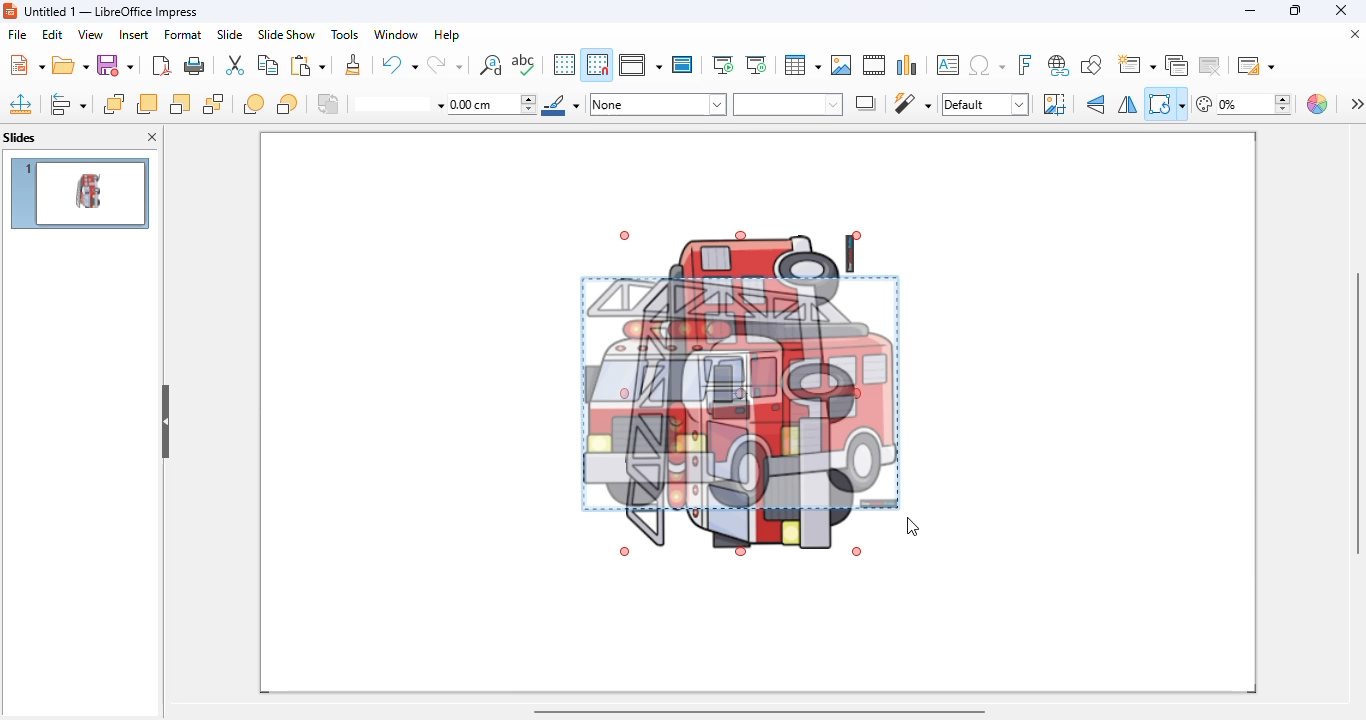 The height and width of the screenshot is (720, 1366). I want to click on export directly as PDF, so click(161, 65).